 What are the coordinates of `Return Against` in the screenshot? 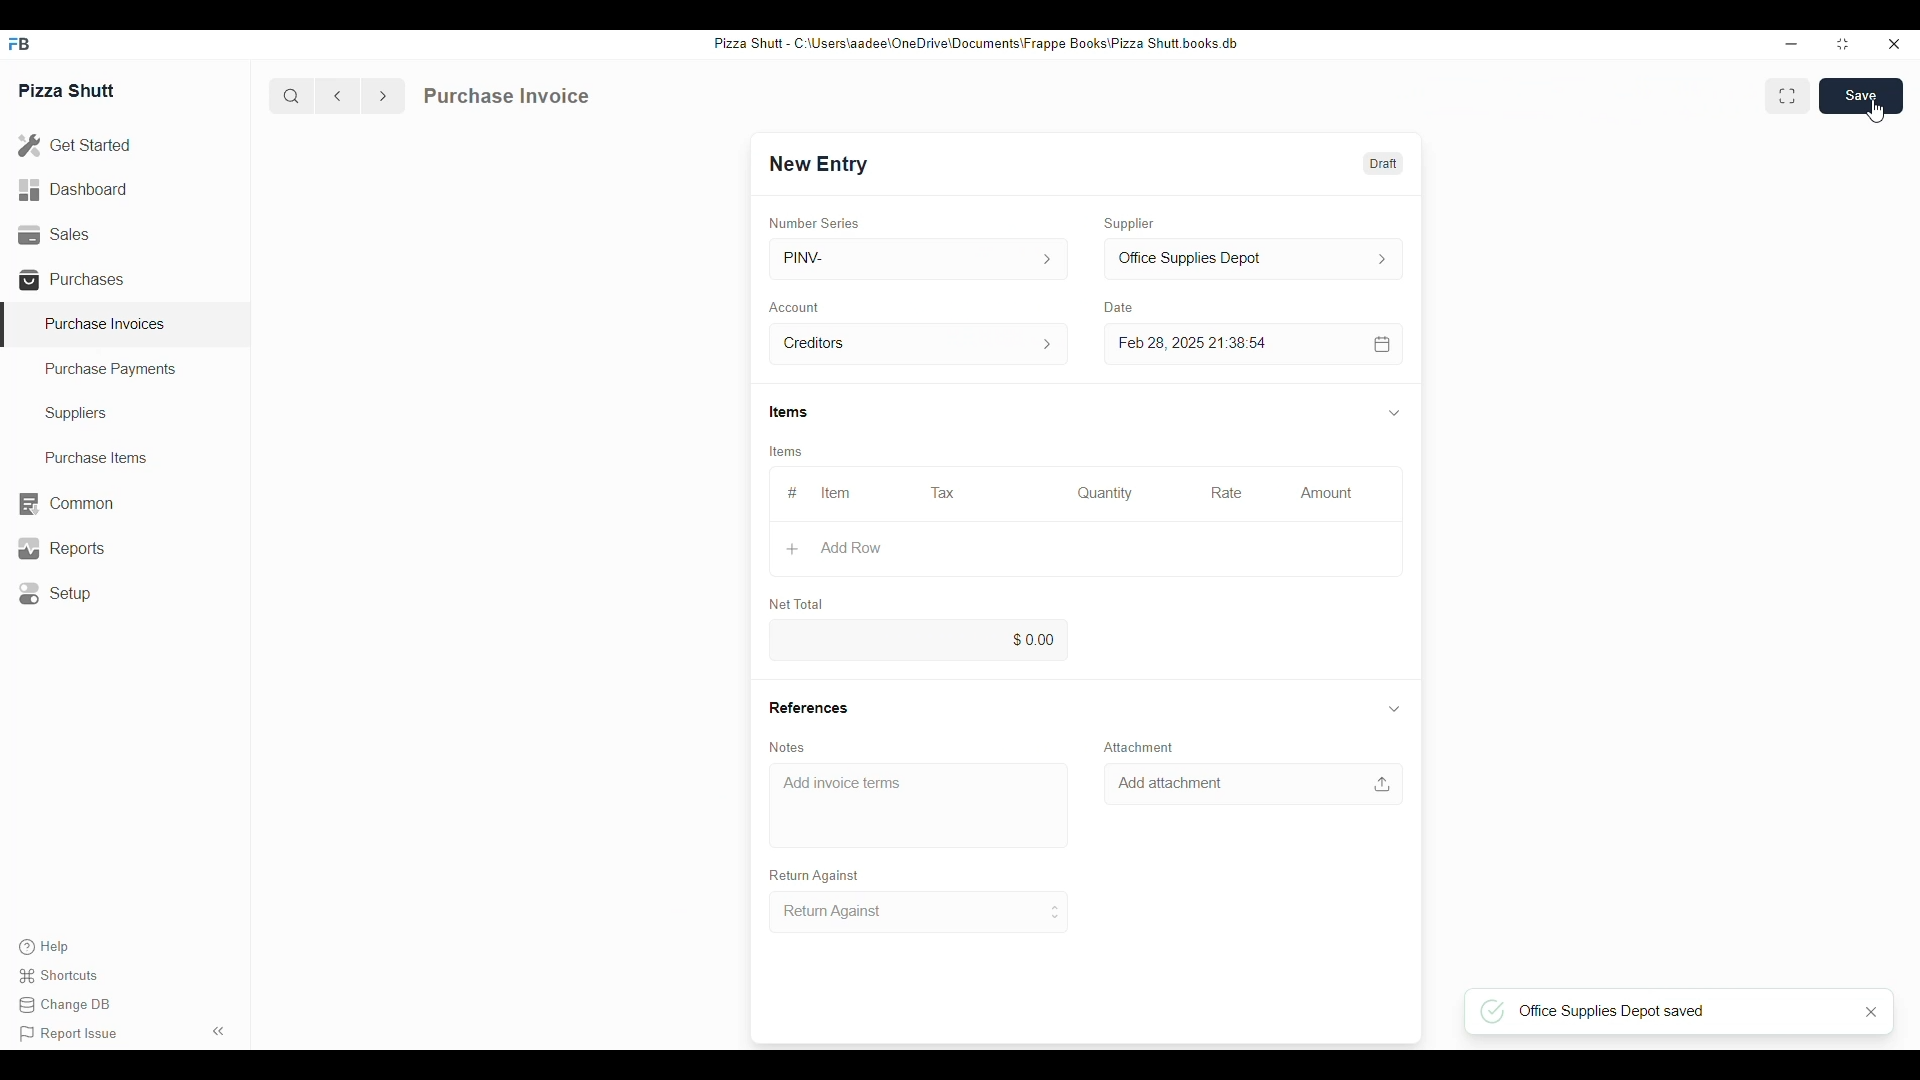 It's located at (814, 875).